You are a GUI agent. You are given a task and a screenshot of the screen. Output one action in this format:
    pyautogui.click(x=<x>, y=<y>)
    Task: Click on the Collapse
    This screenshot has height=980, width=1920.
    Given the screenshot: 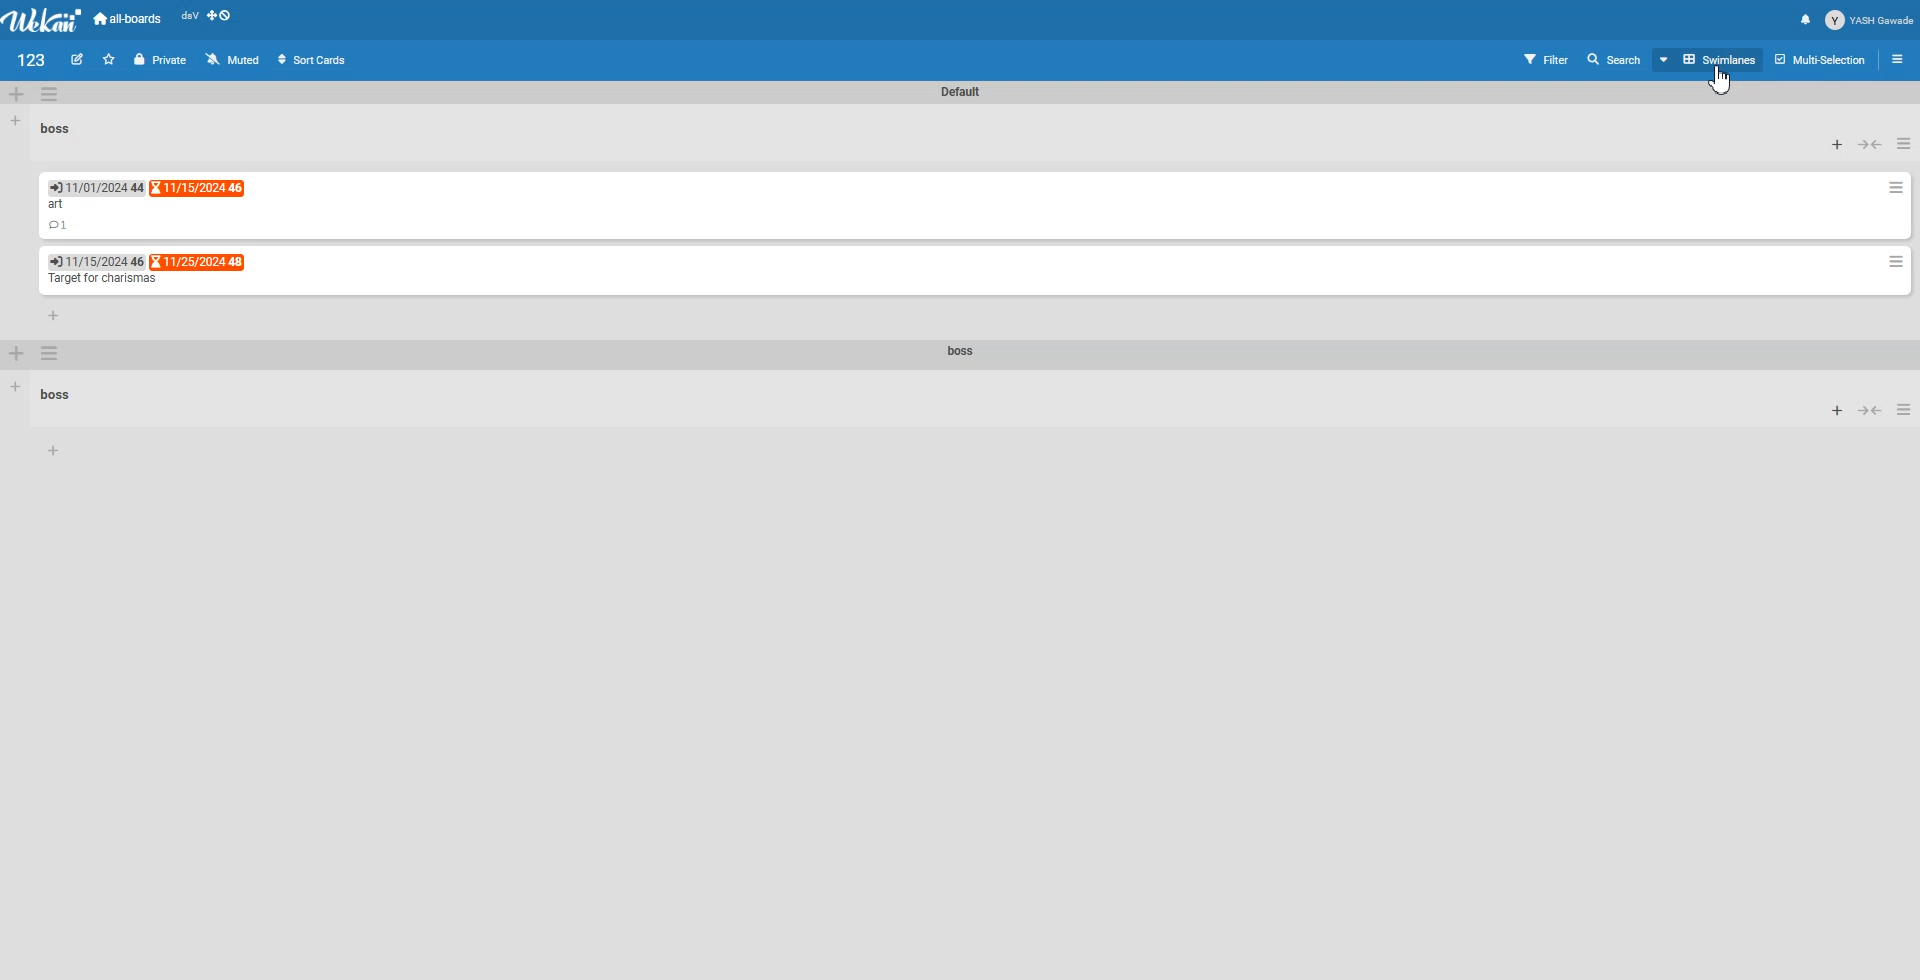 What is the action you would take?
    pyautogui.click(x=1871, y=144)
    